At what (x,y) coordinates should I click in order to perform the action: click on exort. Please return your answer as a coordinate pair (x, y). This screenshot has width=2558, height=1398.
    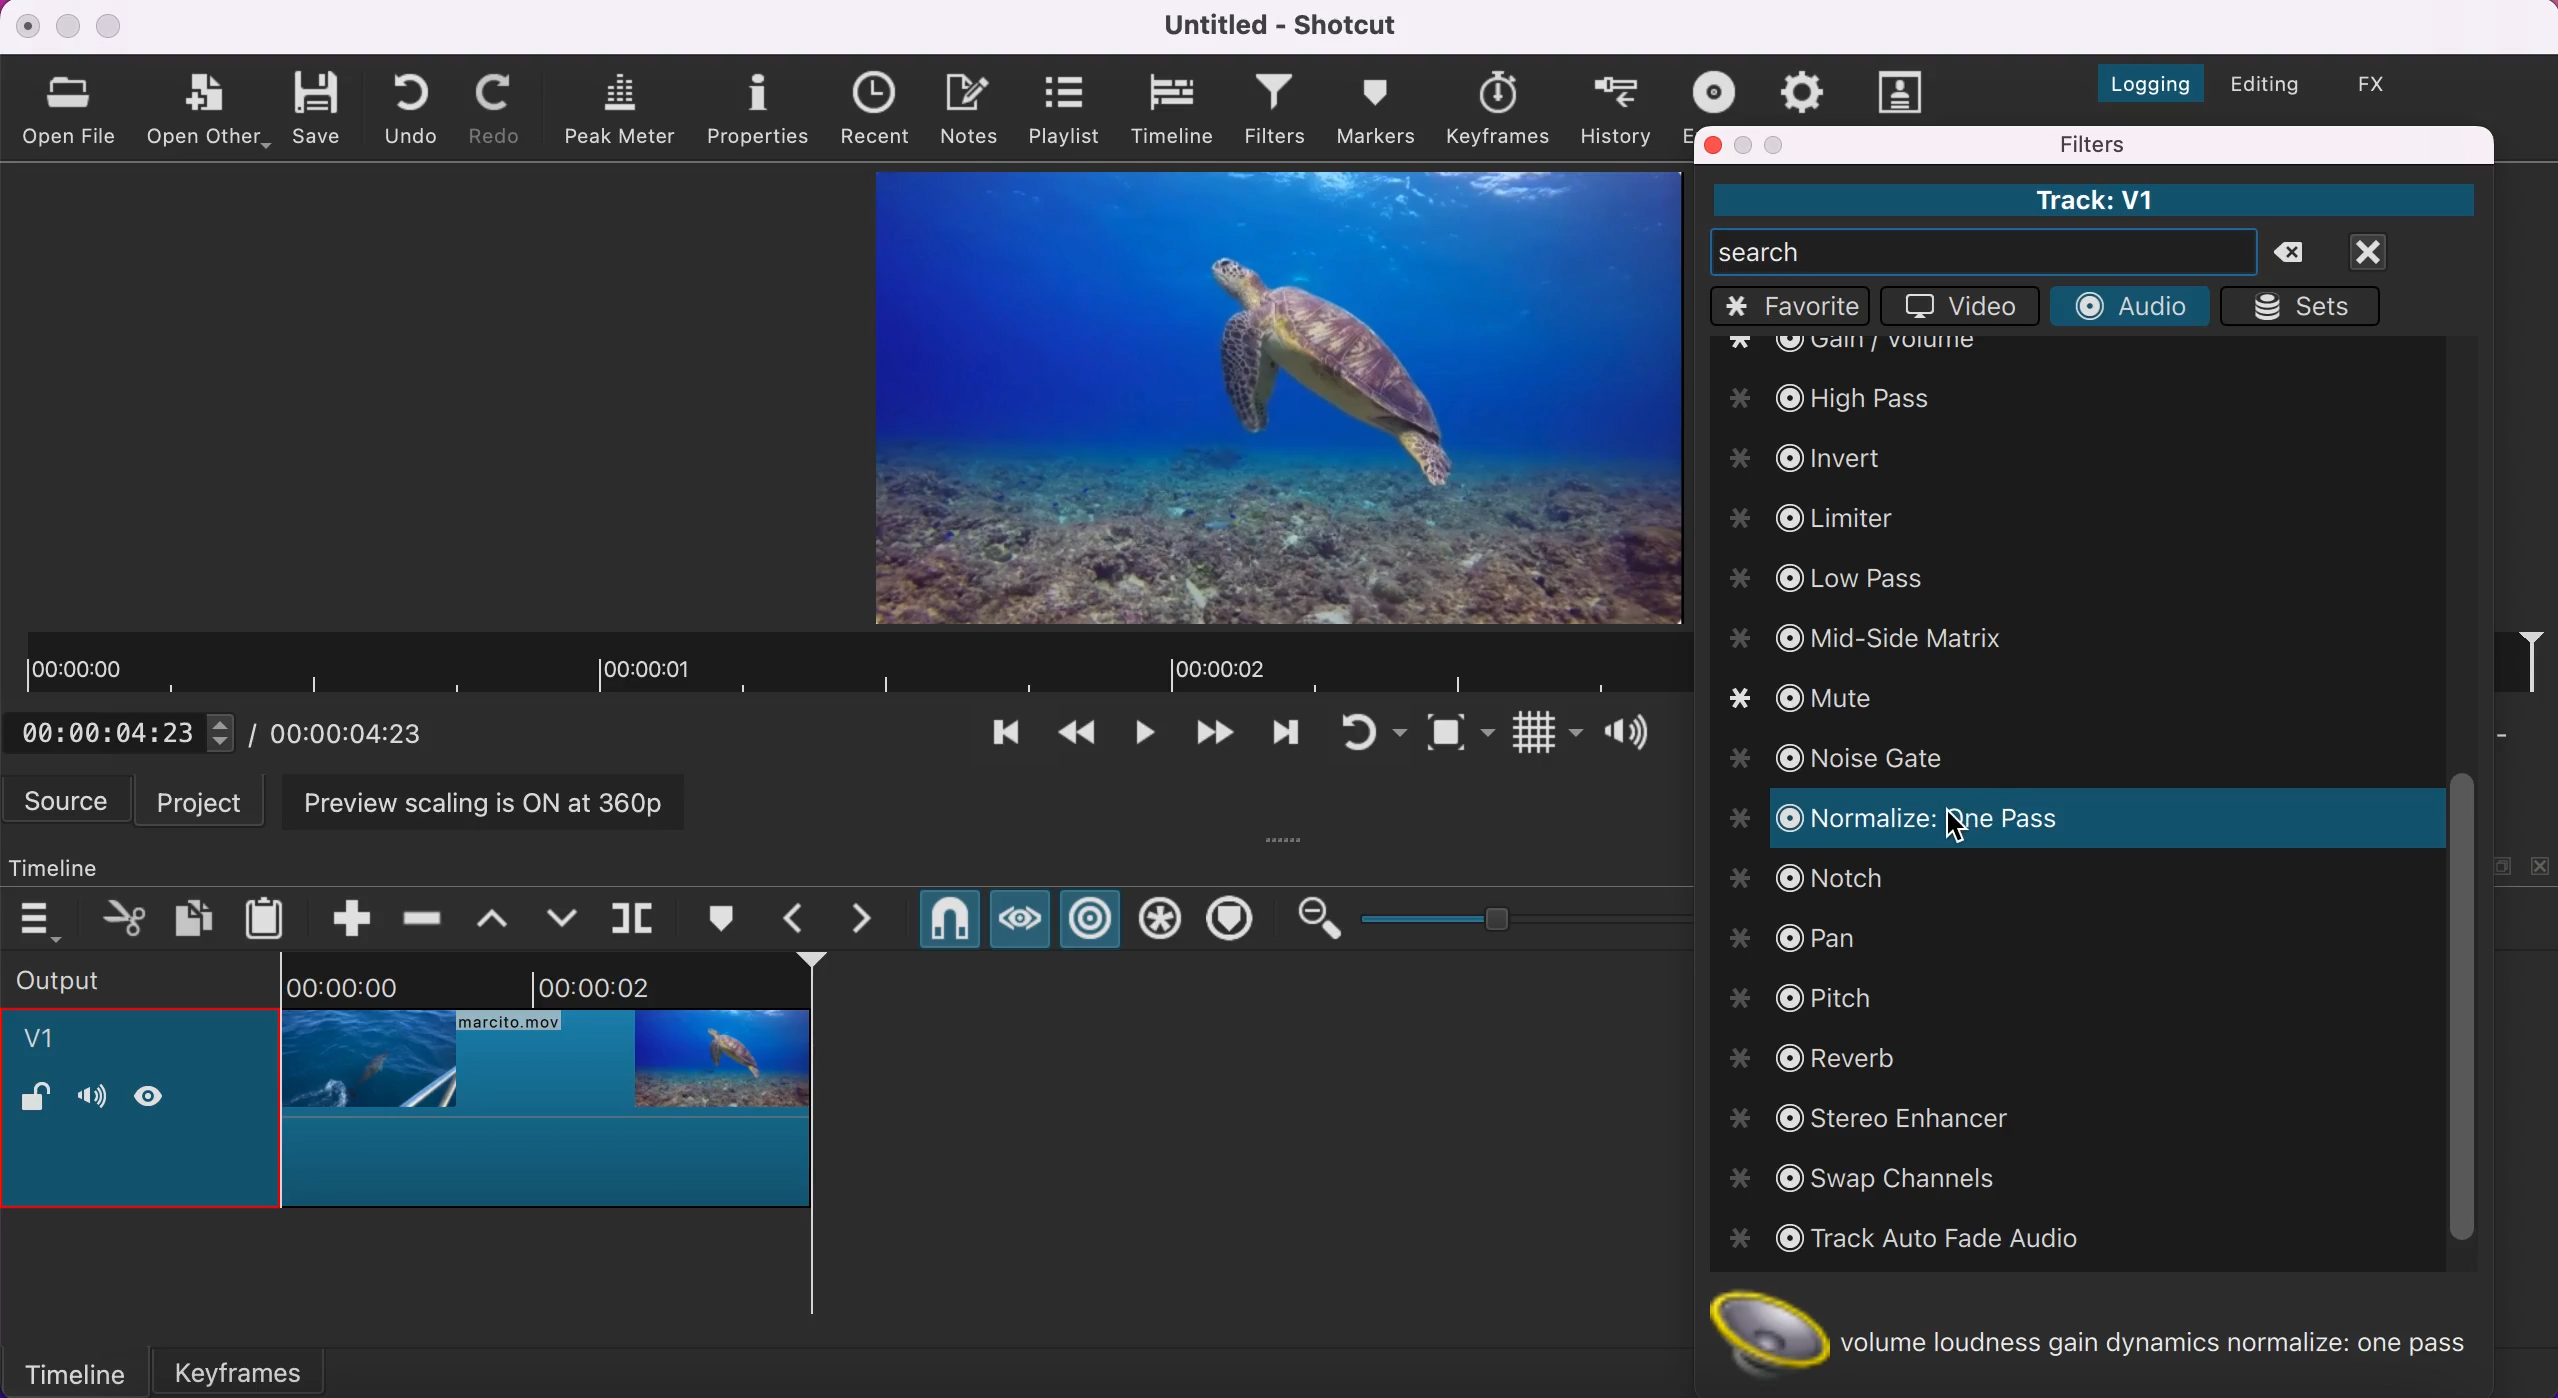
    Looking at the image, I should click on (1720, 88).